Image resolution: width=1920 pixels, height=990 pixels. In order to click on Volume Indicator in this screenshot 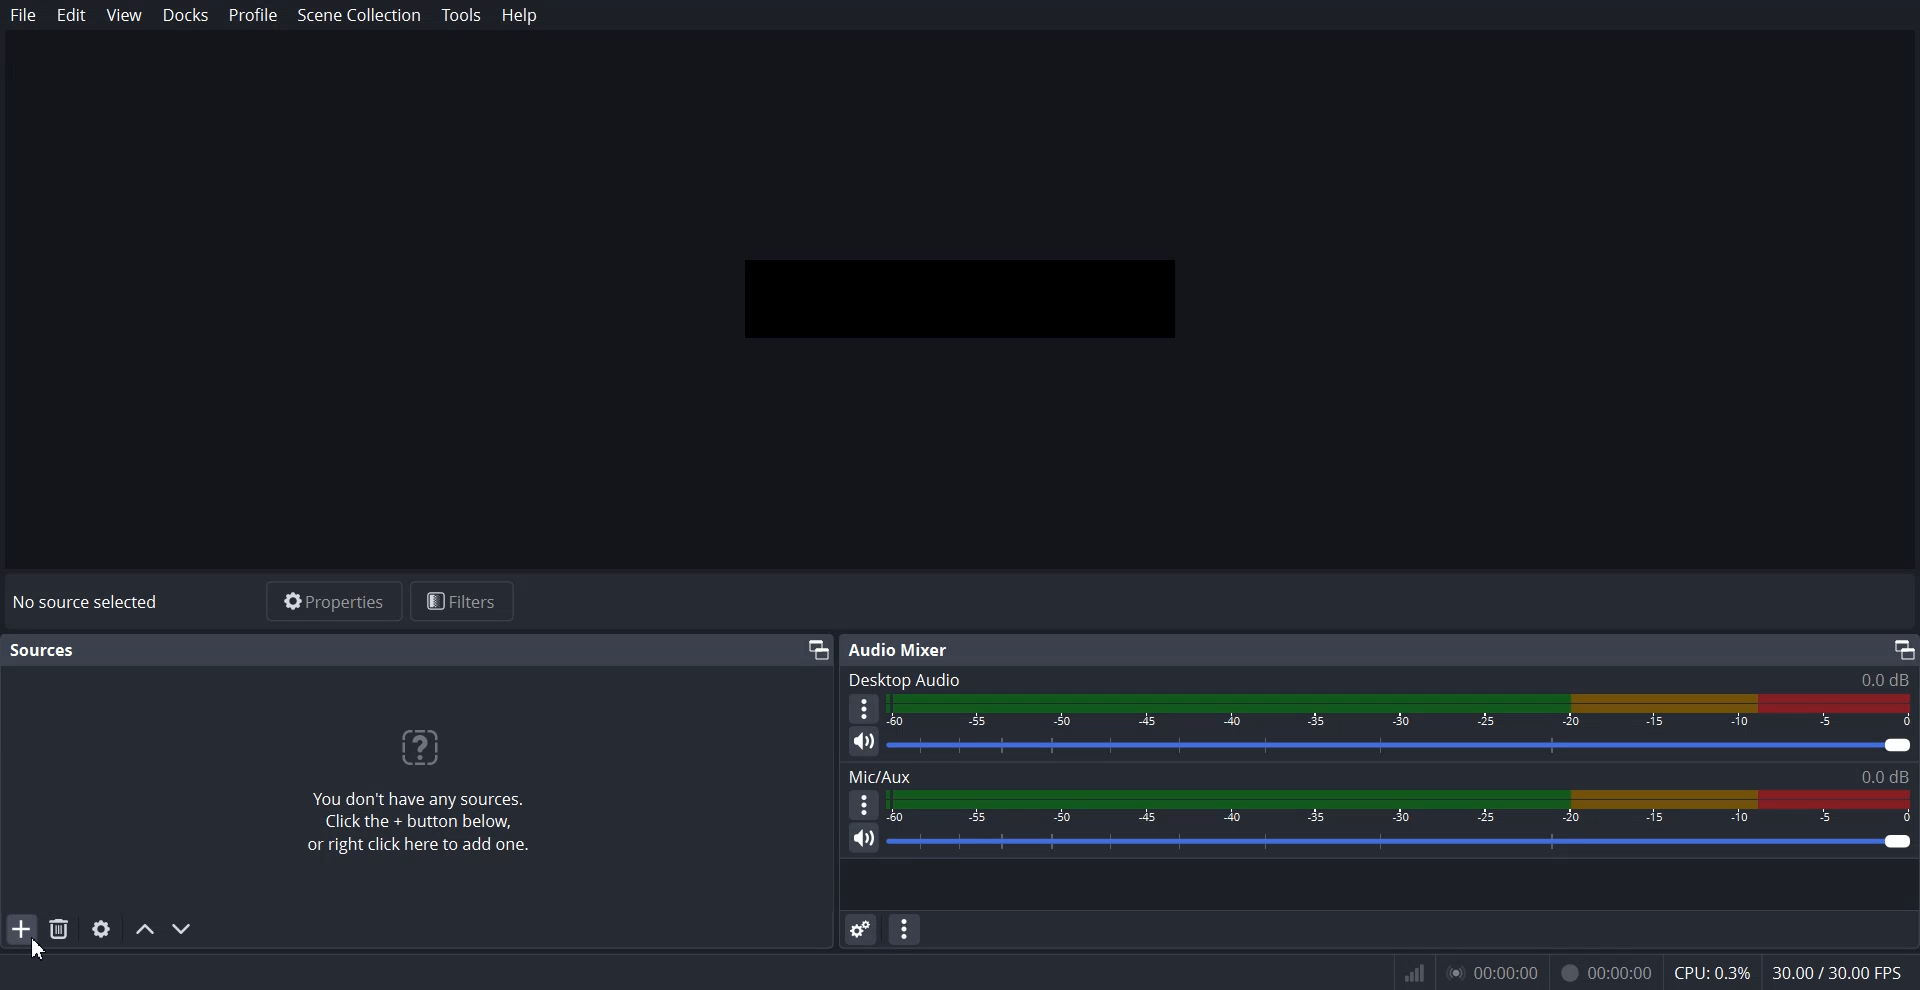, I will do `click(1402, 711)`.